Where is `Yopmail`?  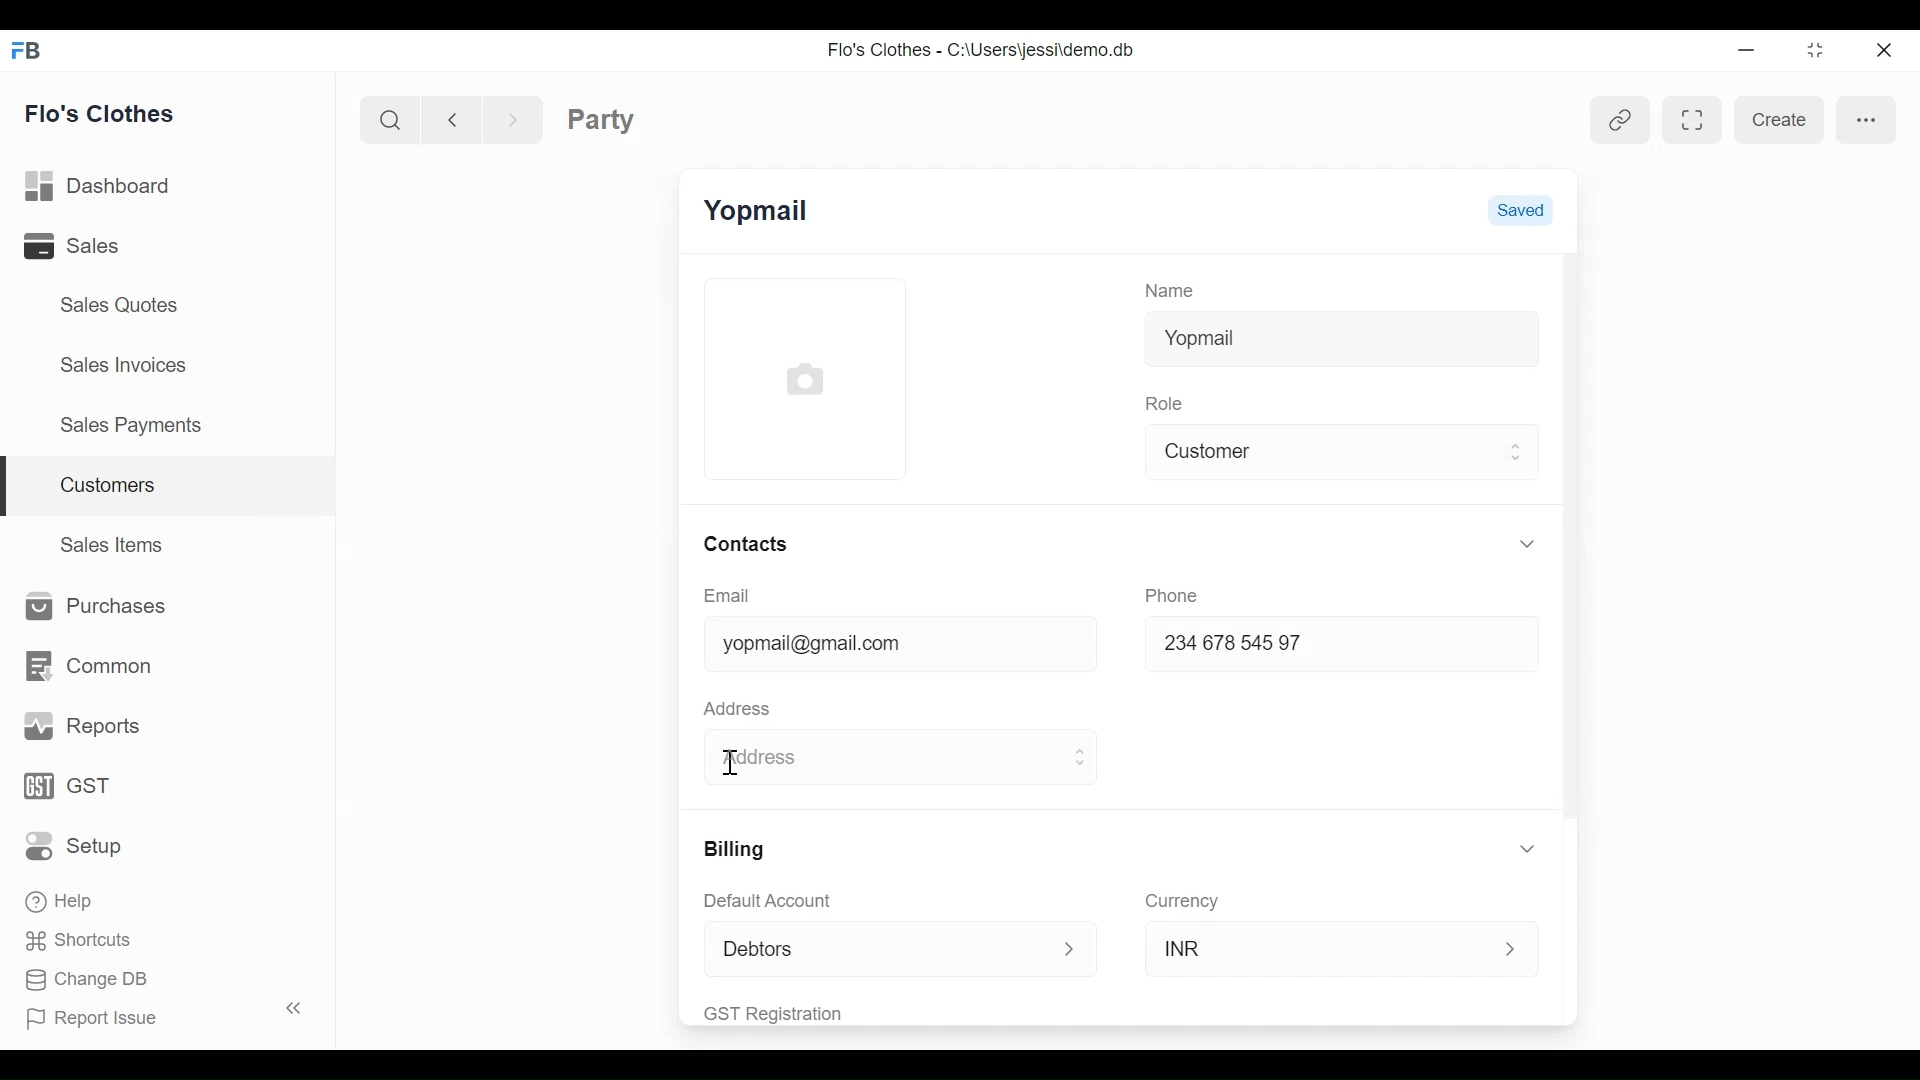 Yopmail is located at coordinates (759, 209).